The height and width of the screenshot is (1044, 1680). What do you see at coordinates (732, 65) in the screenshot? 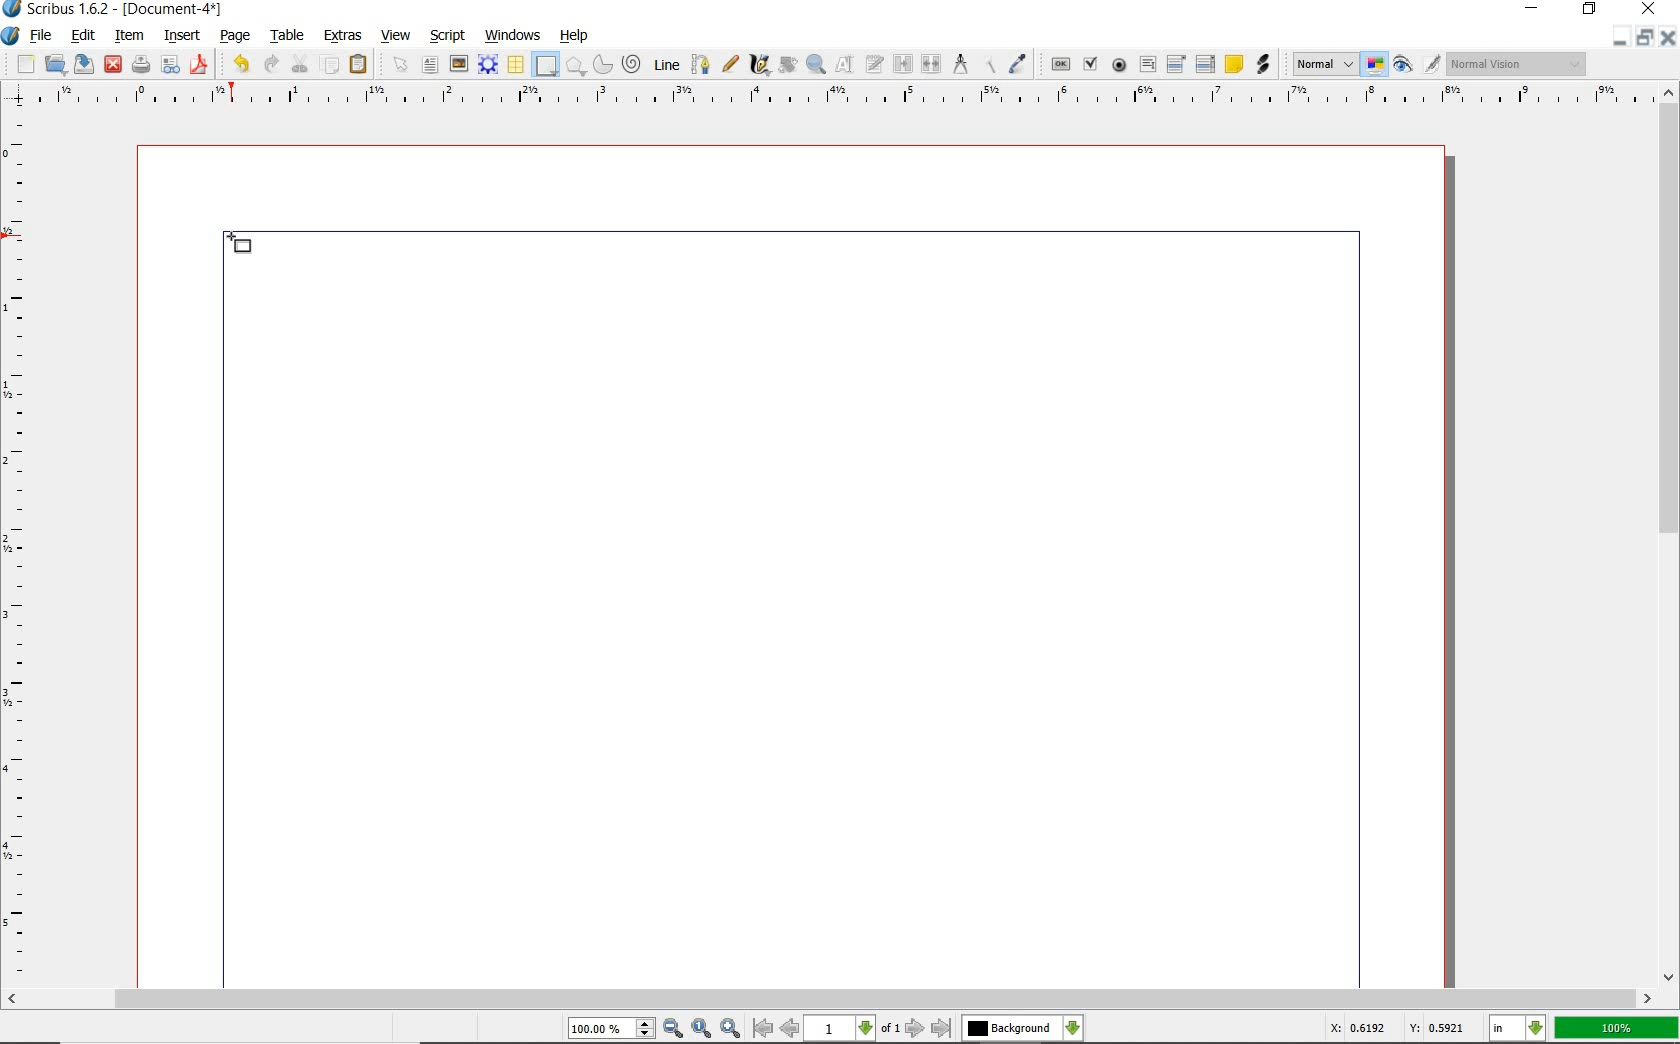
I see `freehand line` at bounding box center [732, 65].